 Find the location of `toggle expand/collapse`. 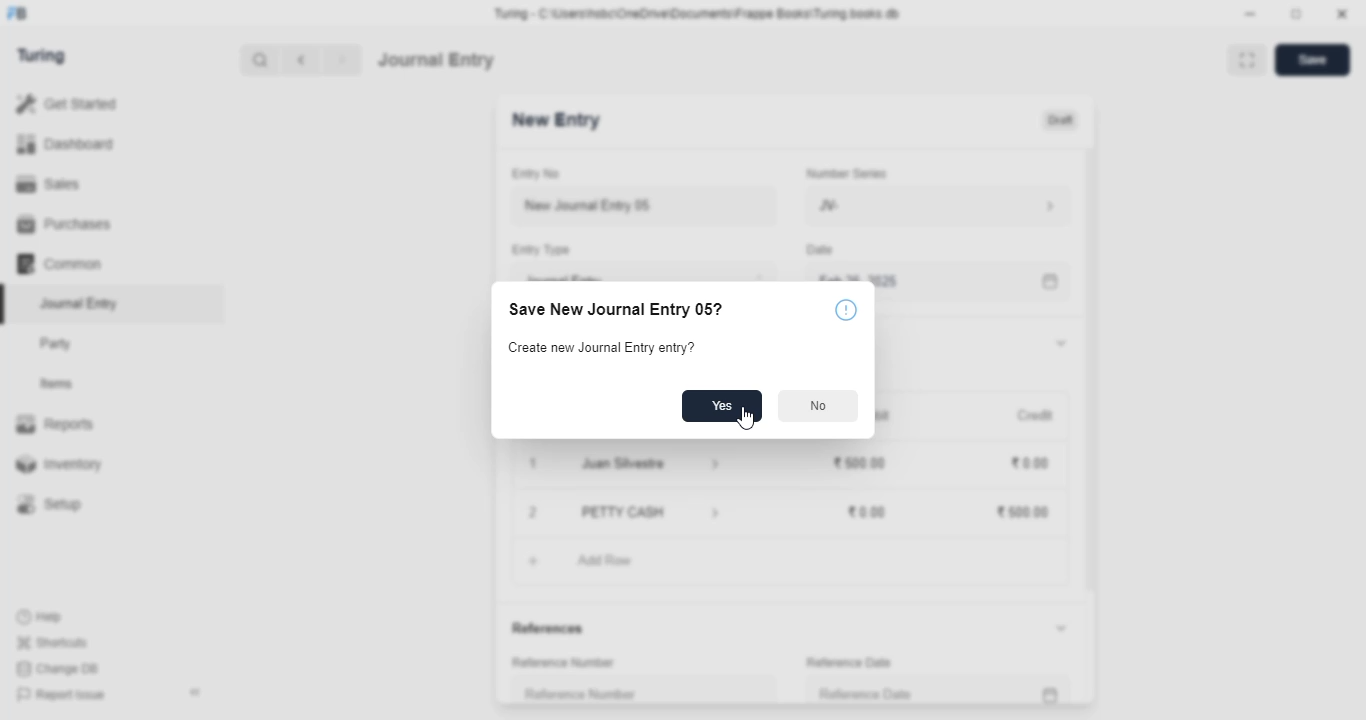

toggle expand/collapse is located at coordinates (1062, 627).